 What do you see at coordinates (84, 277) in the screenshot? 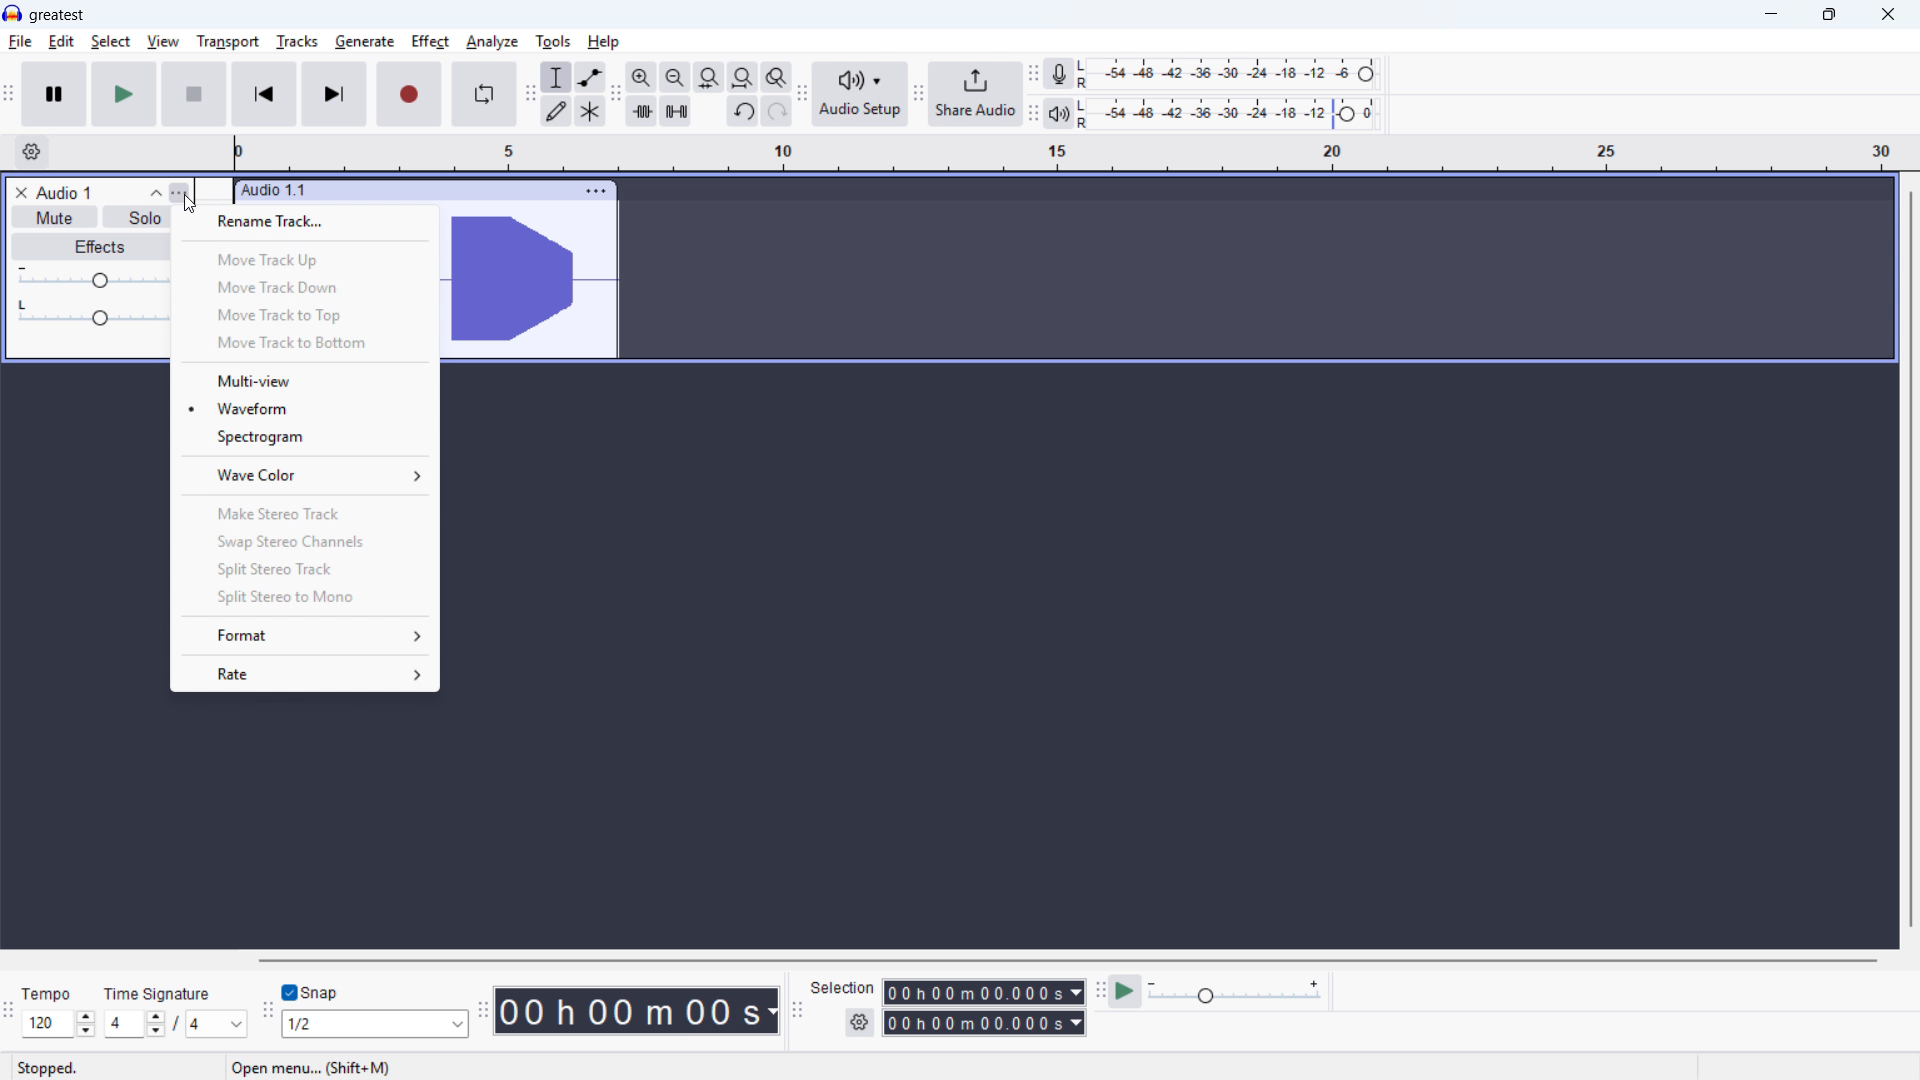
I see `gain` at bounding box center [84, 277].